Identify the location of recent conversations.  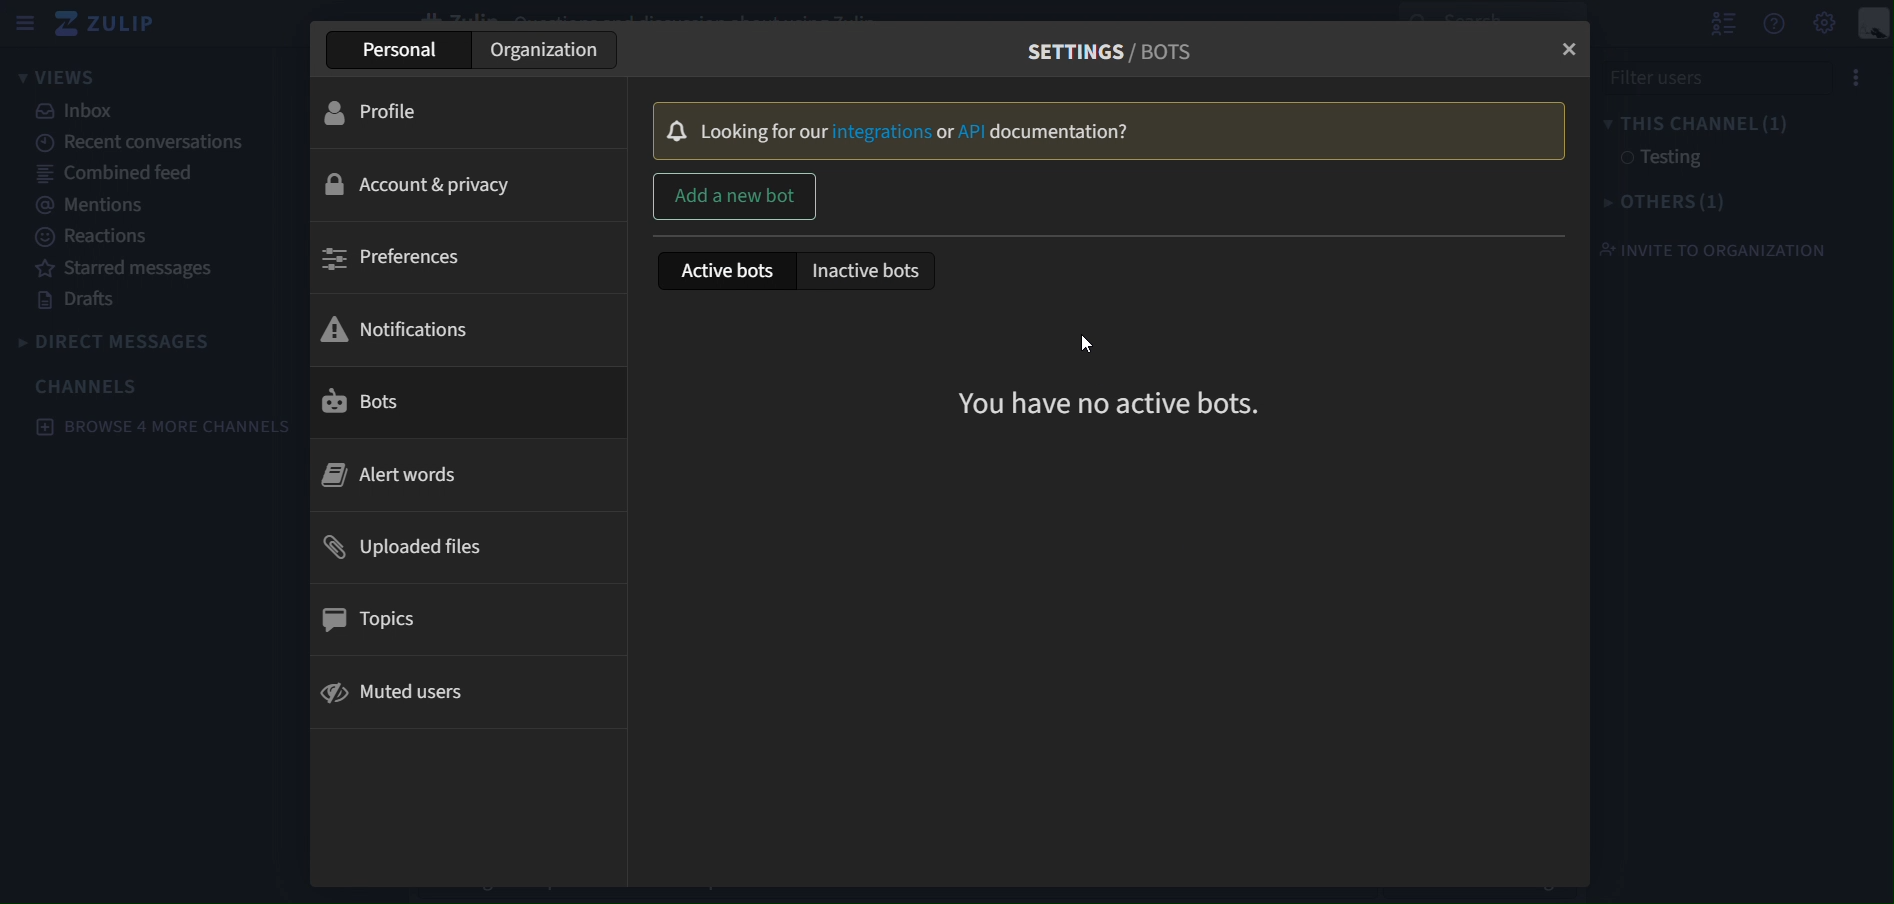
(143, 144).